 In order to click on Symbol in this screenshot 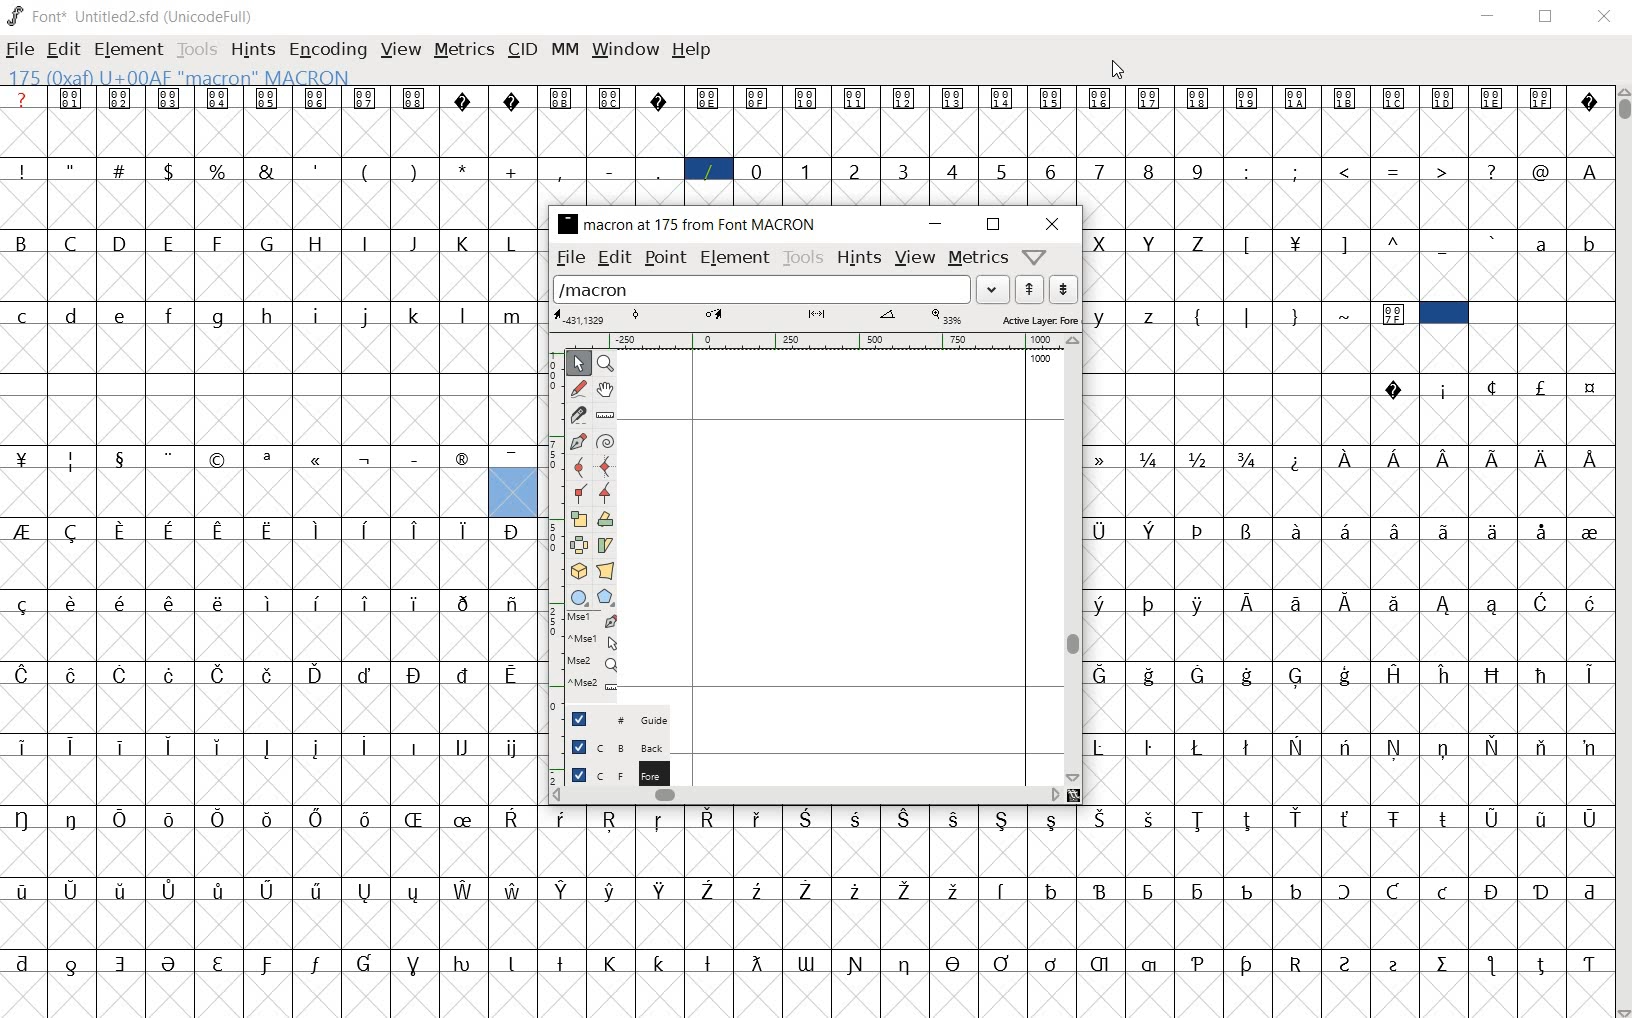, I will do `click(805, 889)`.